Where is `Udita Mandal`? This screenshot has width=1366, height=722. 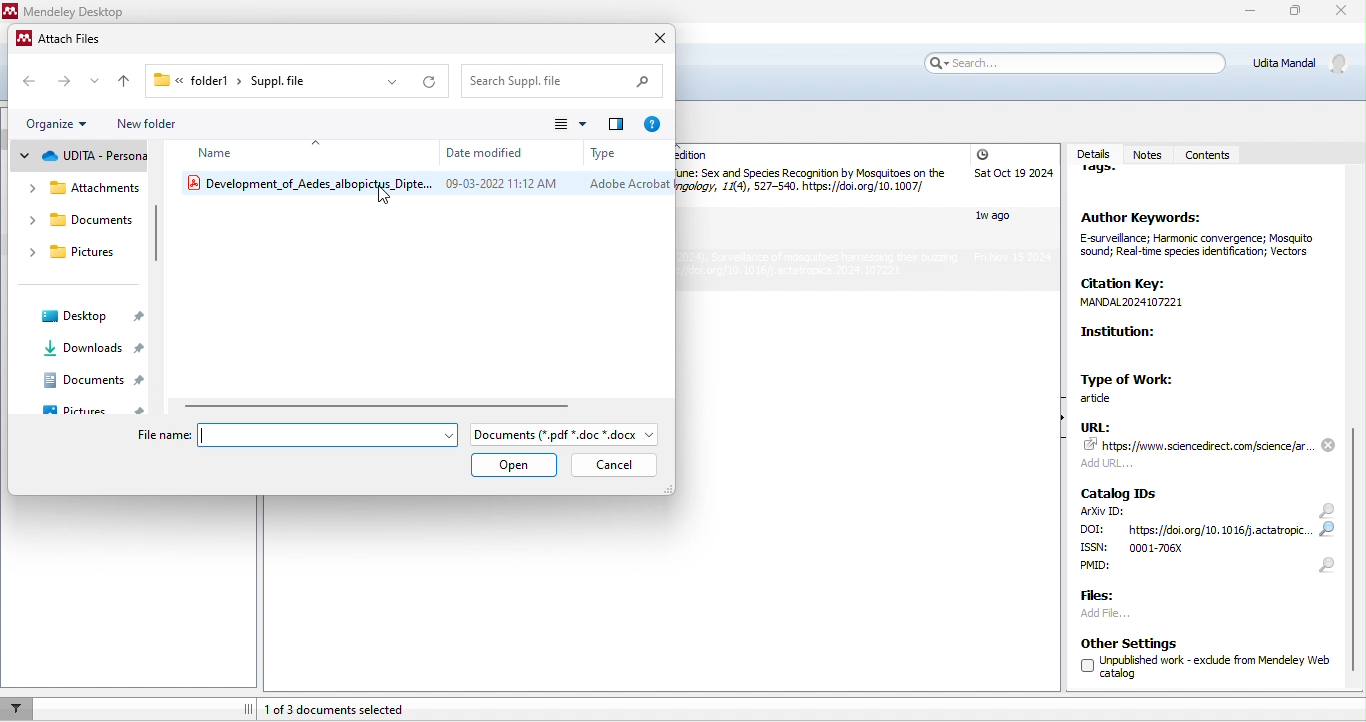
Udita Mandal is located at coordinates (1305, 63).